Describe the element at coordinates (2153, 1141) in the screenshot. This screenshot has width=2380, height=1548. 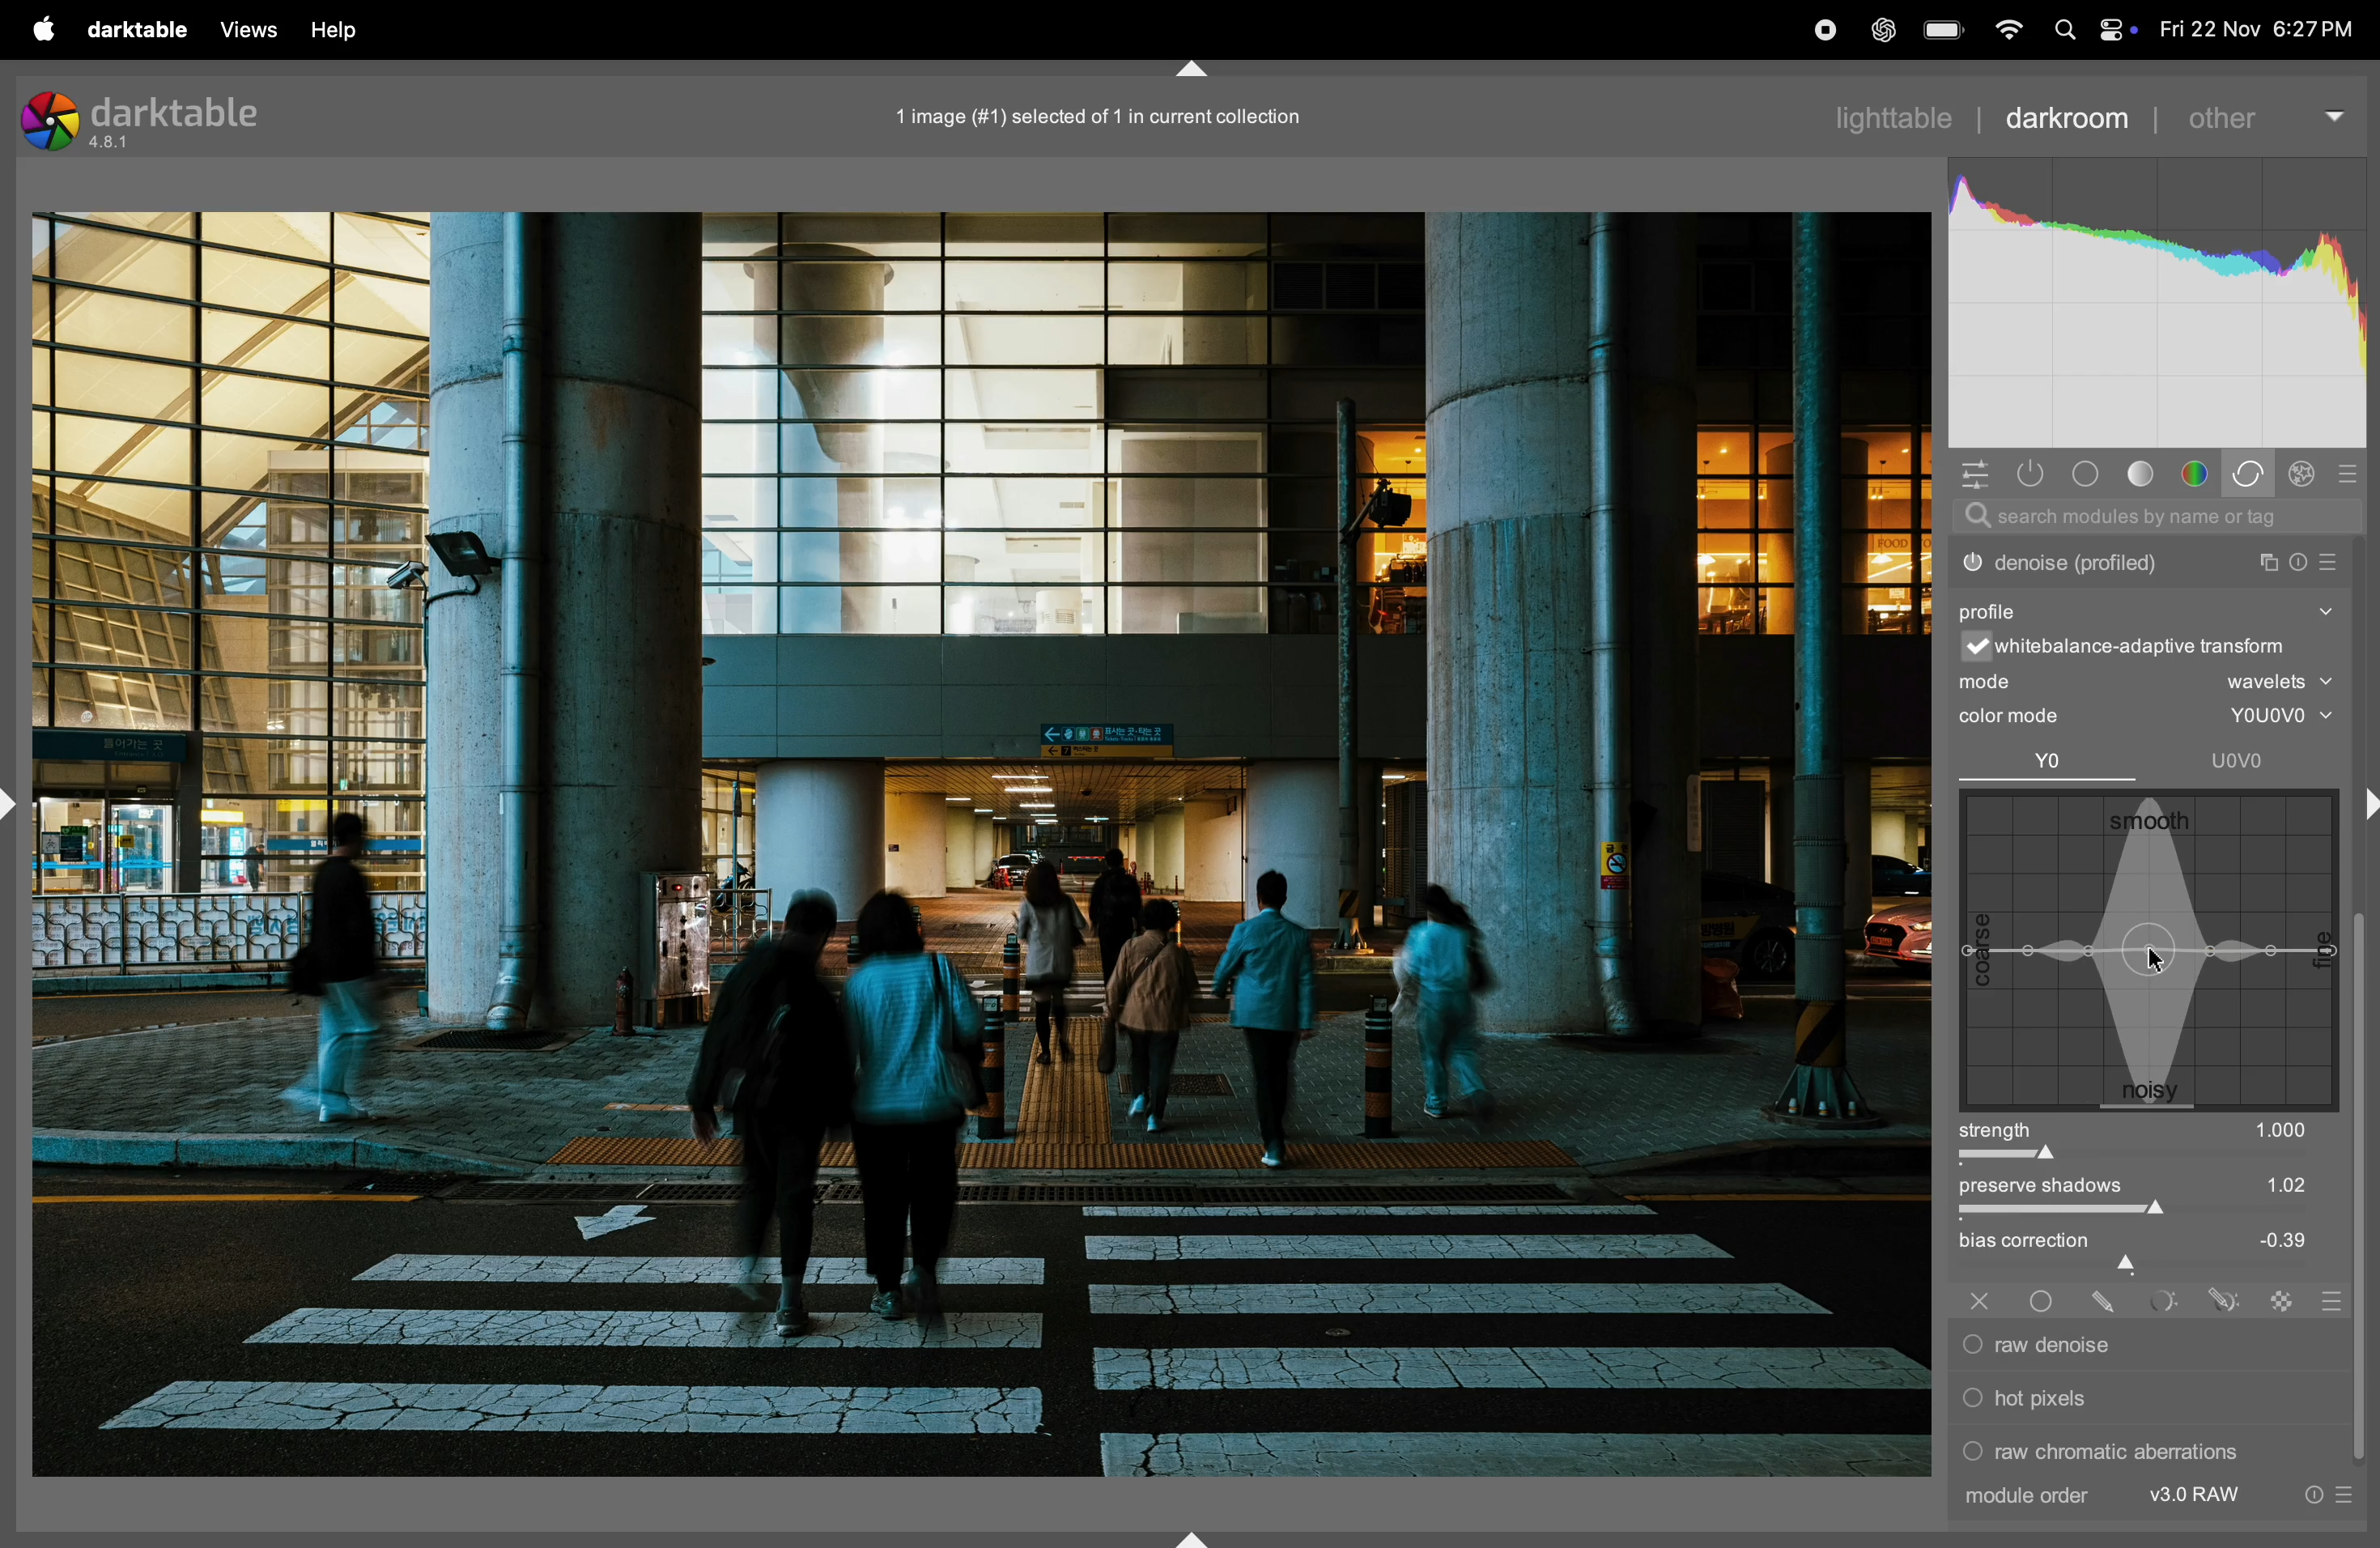
I see `strength` at that location.